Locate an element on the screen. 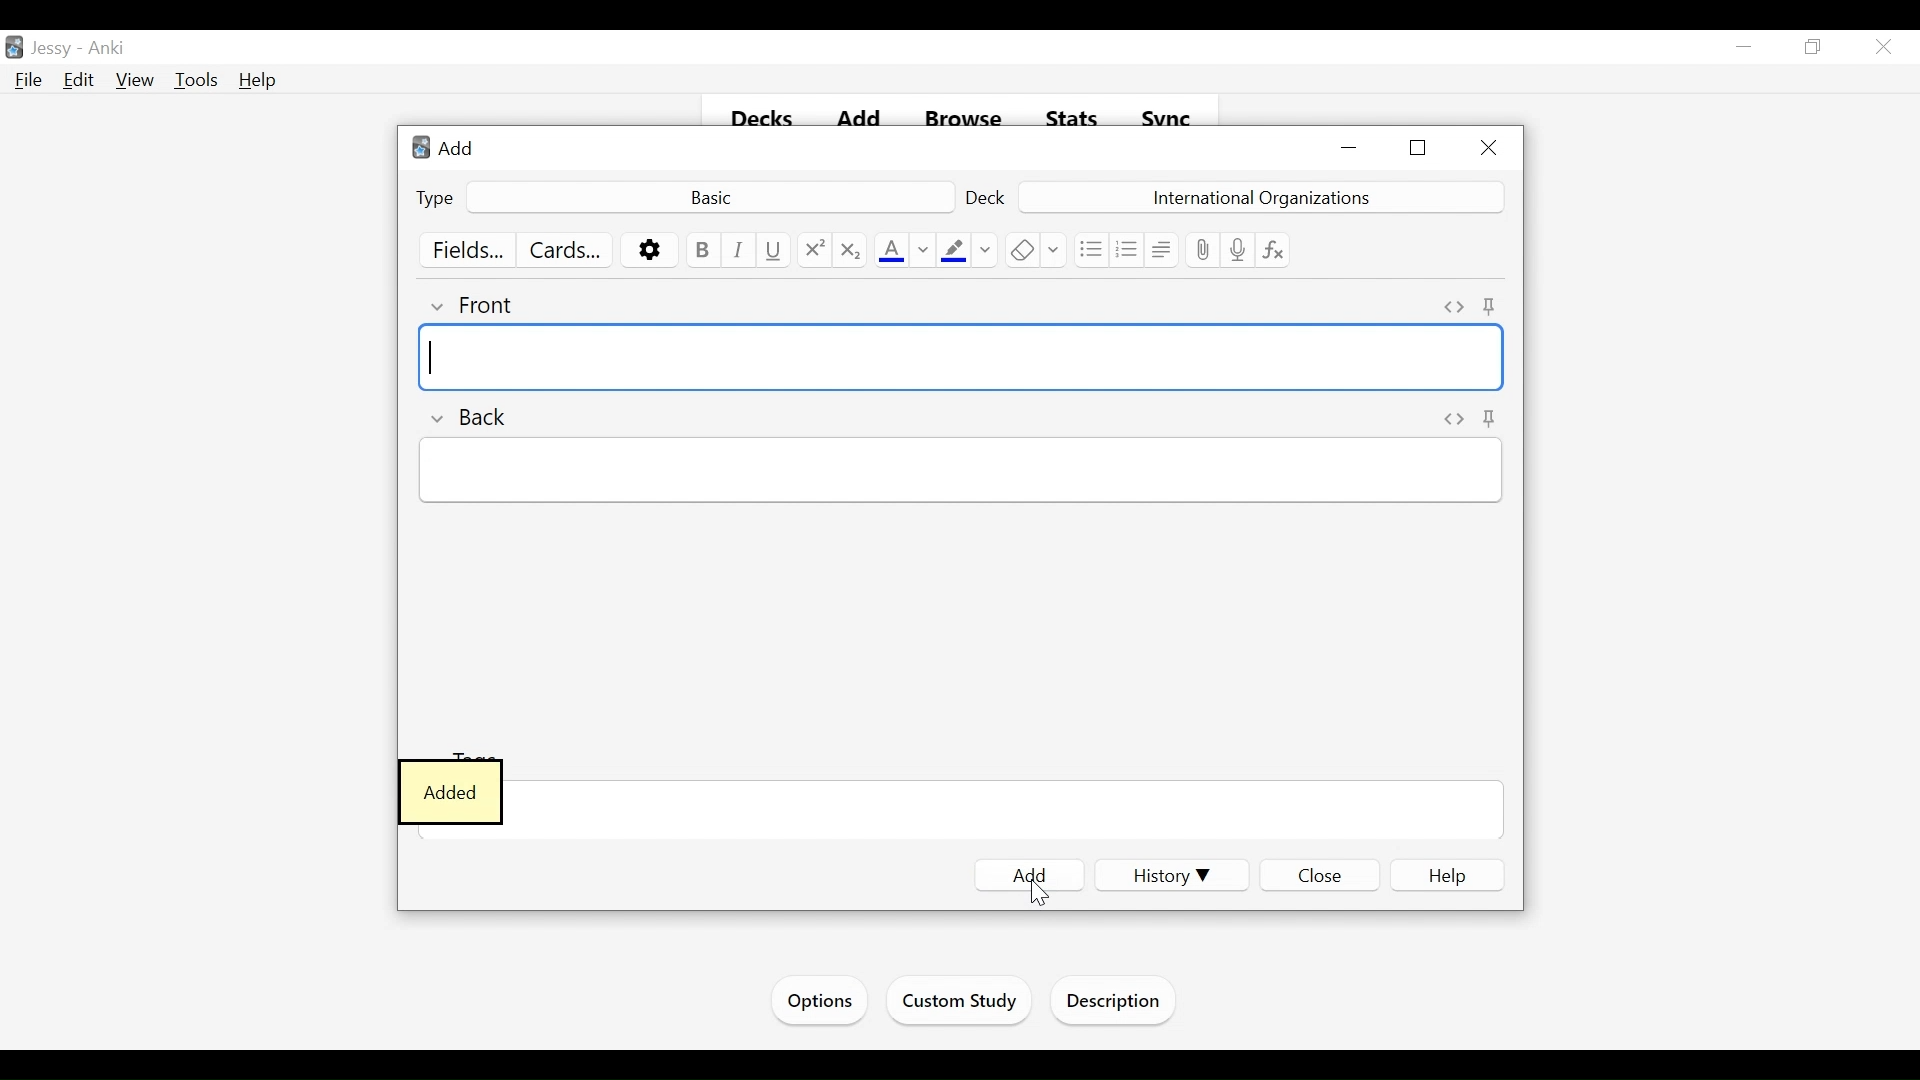  Svnc is located at coordinates (1160, 113).